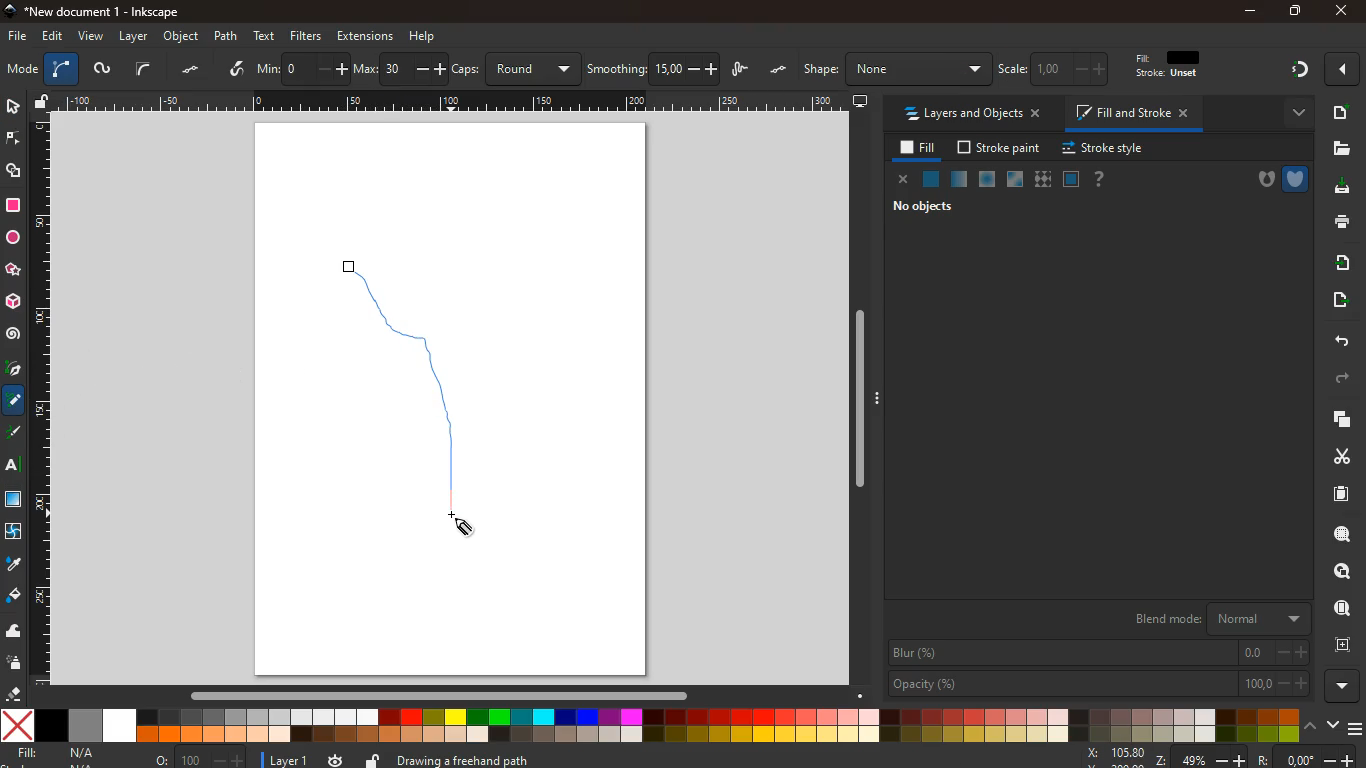 This screenshot has width=1366, height=768. I want to click on filters, so click(309, 36).